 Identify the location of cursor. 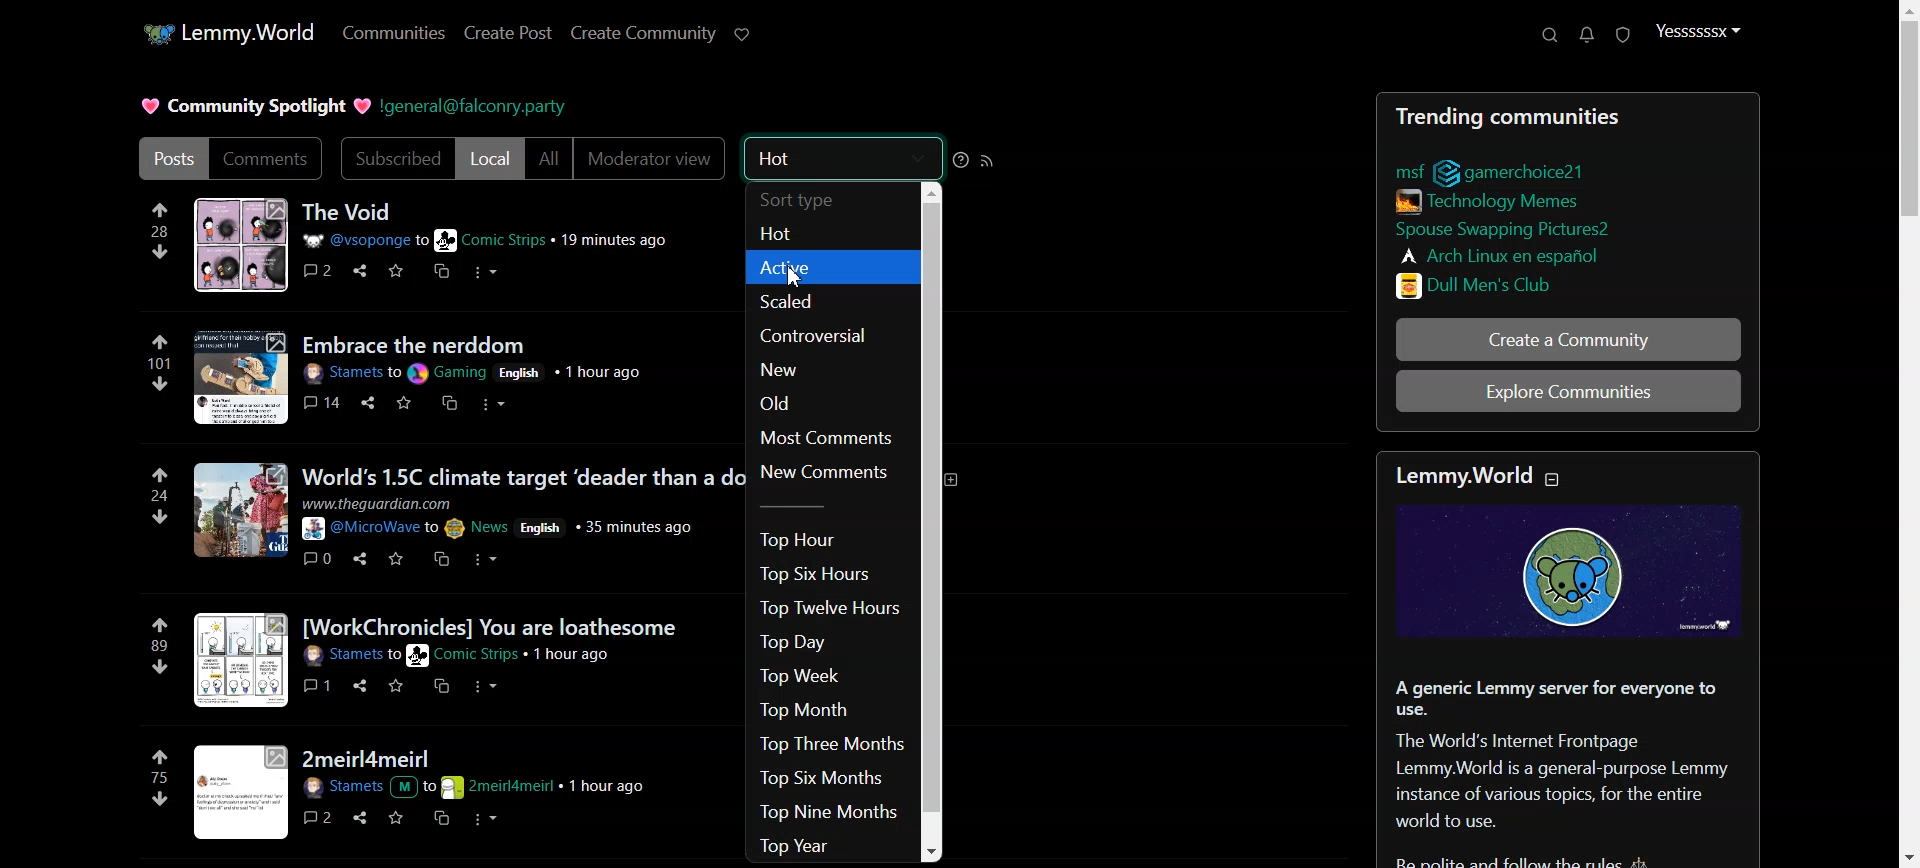
(802, 276).